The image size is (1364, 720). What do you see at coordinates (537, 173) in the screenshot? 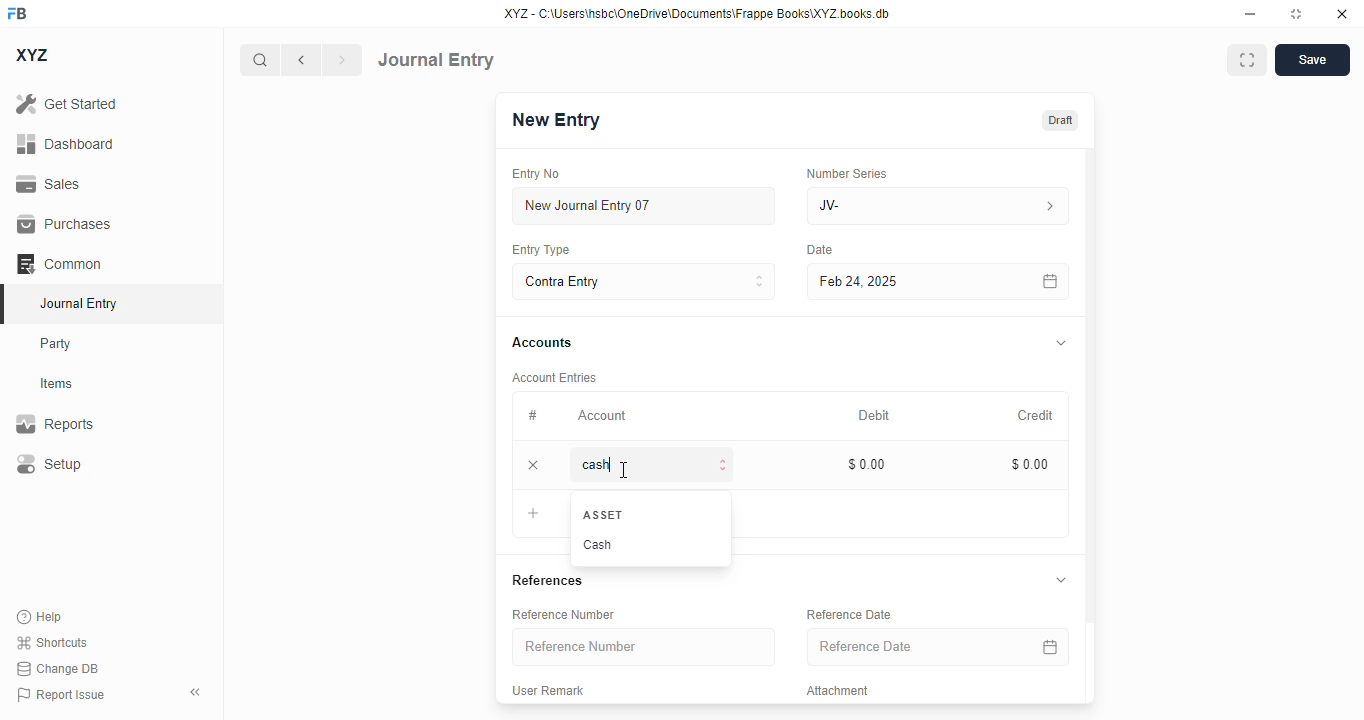
I see `entry no` at bounding box center [537, 173].